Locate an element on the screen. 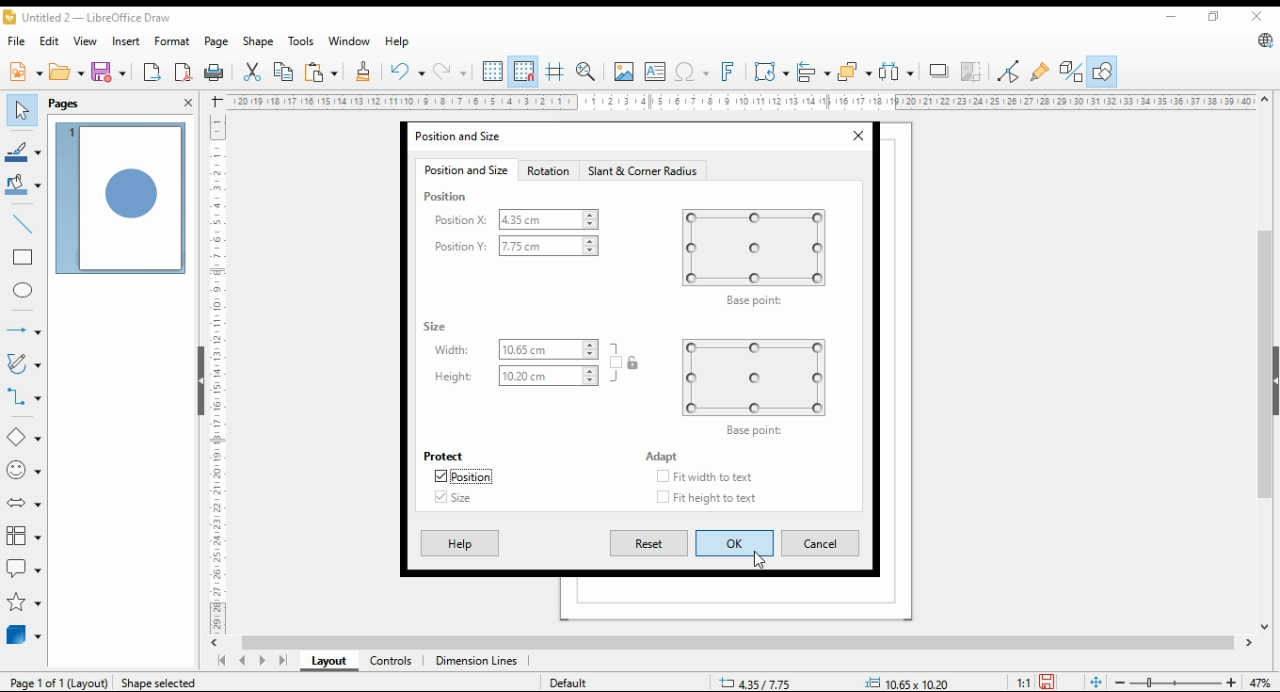 This screenshot has width=1280, height=692. insert fontwork text is located at coordinates (731, 72).